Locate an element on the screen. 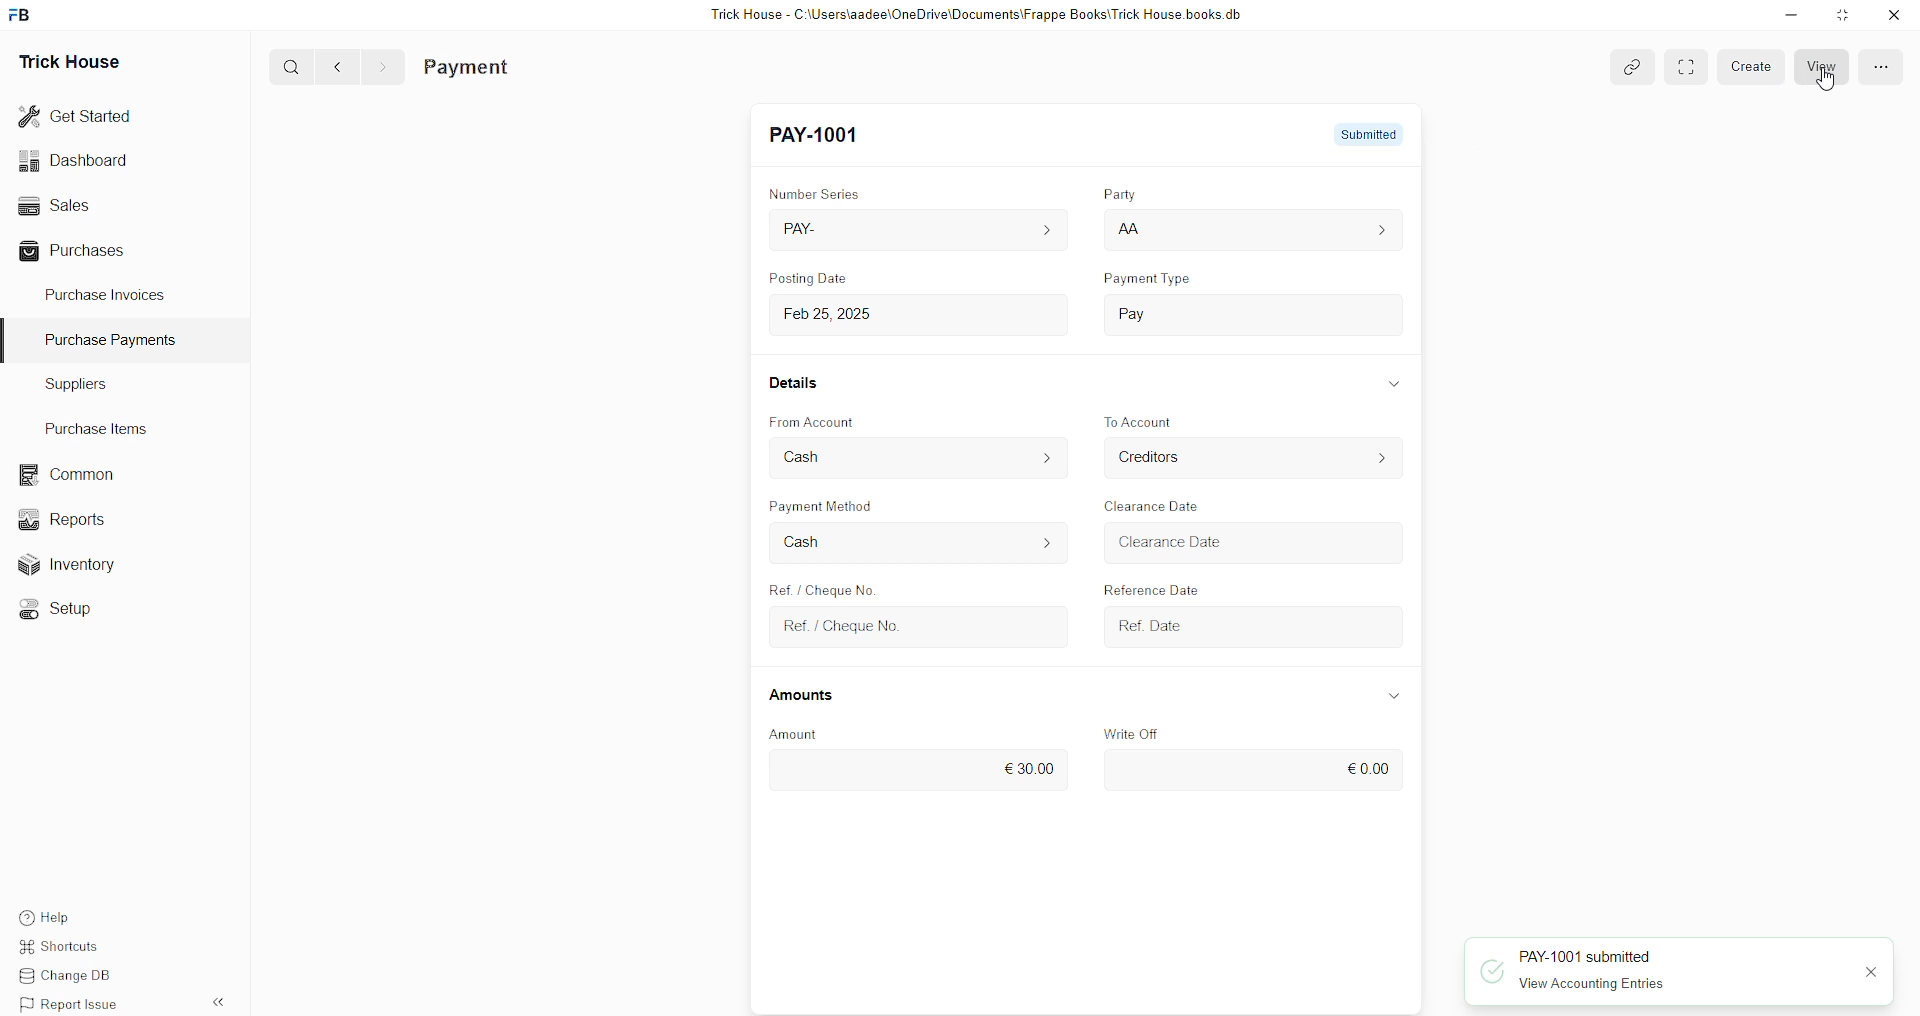 Image resolution: width=1920 pixels, height=1016 pixels.  Get Started is located at coordinates (76, 114).